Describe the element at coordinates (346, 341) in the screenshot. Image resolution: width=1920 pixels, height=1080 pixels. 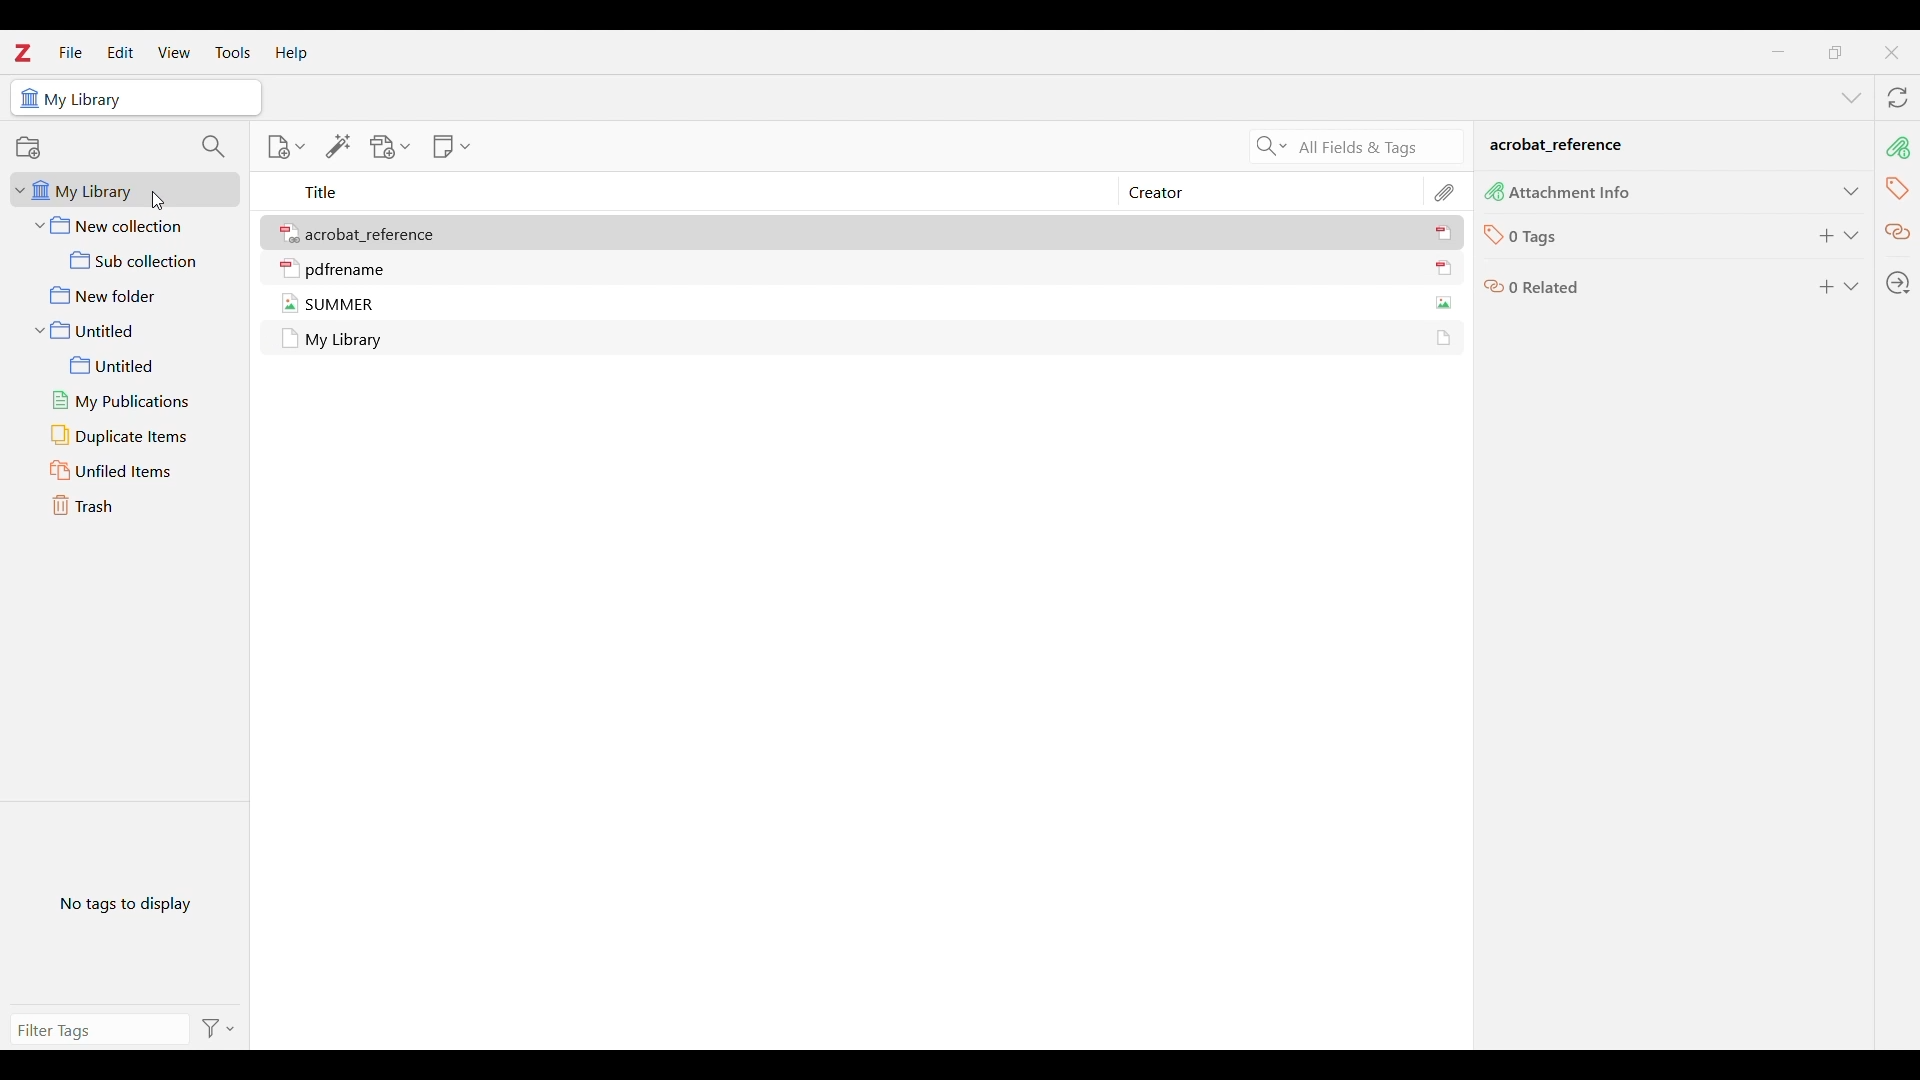
I see `My Library` at that location.